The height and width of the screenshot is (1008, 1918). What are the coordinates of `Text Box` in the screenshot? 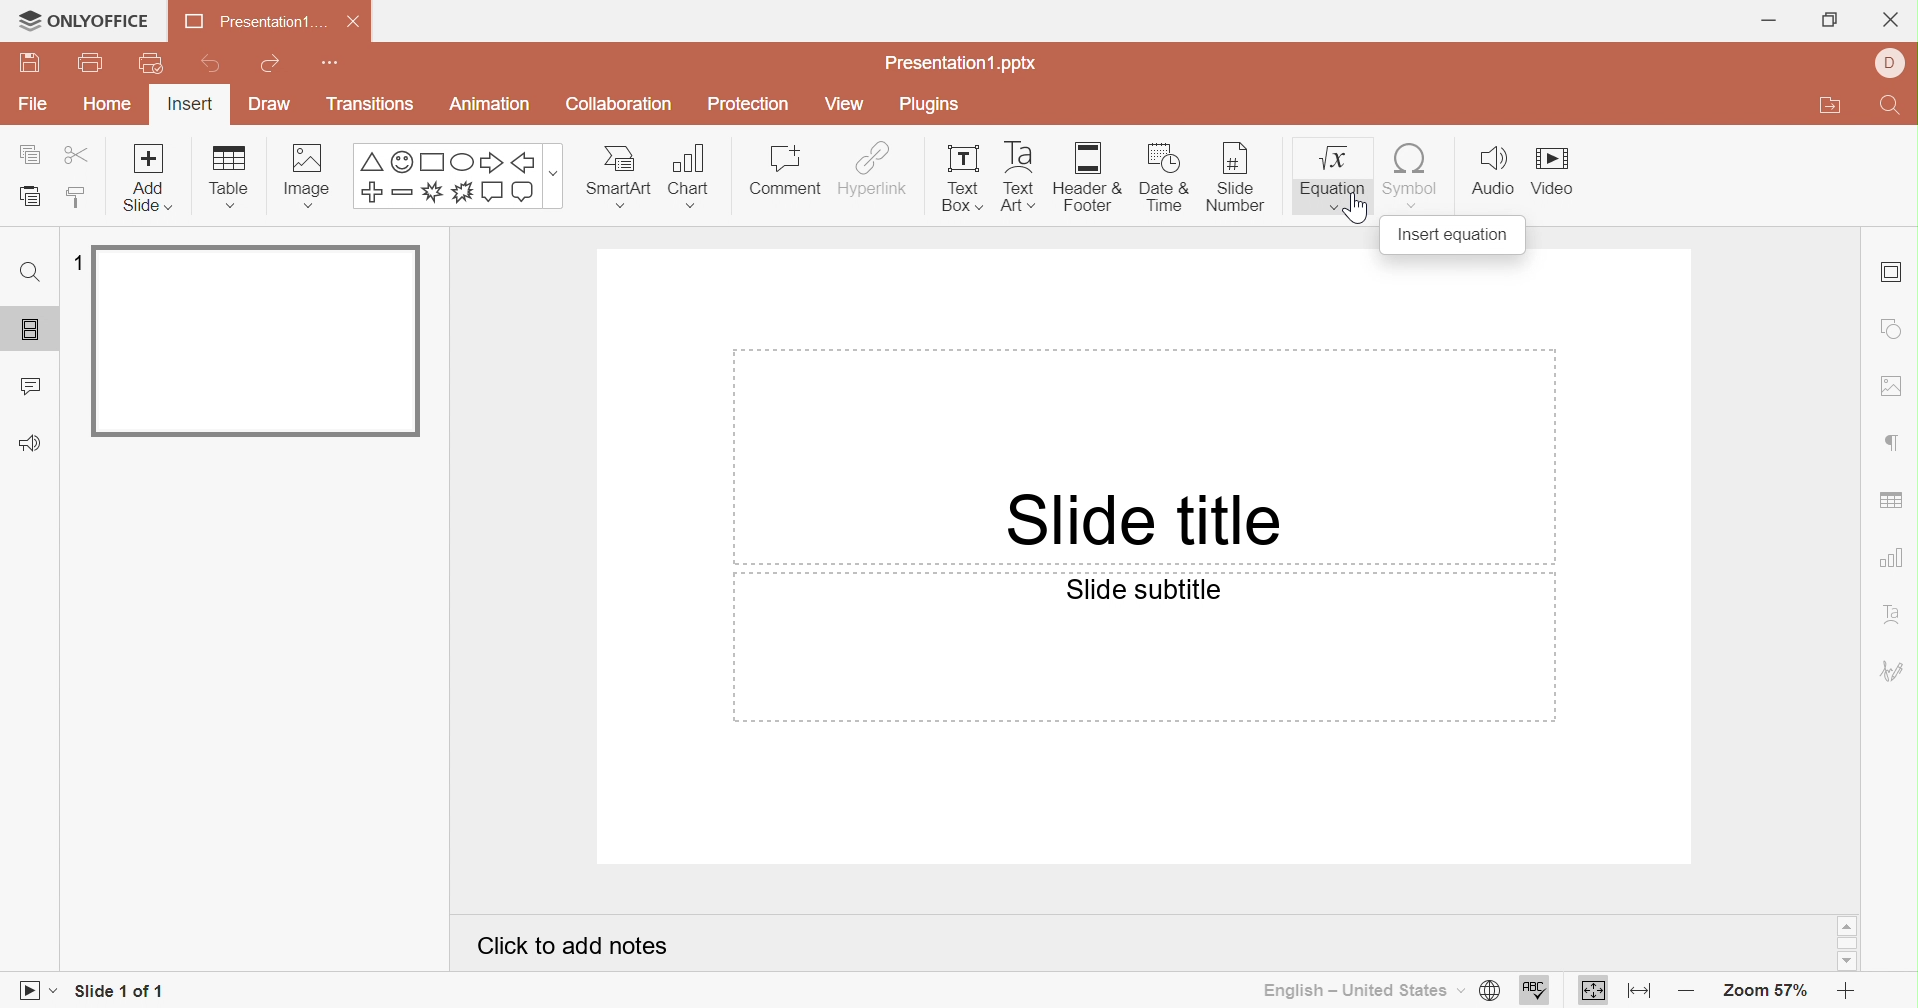 It's located at (963, 179).